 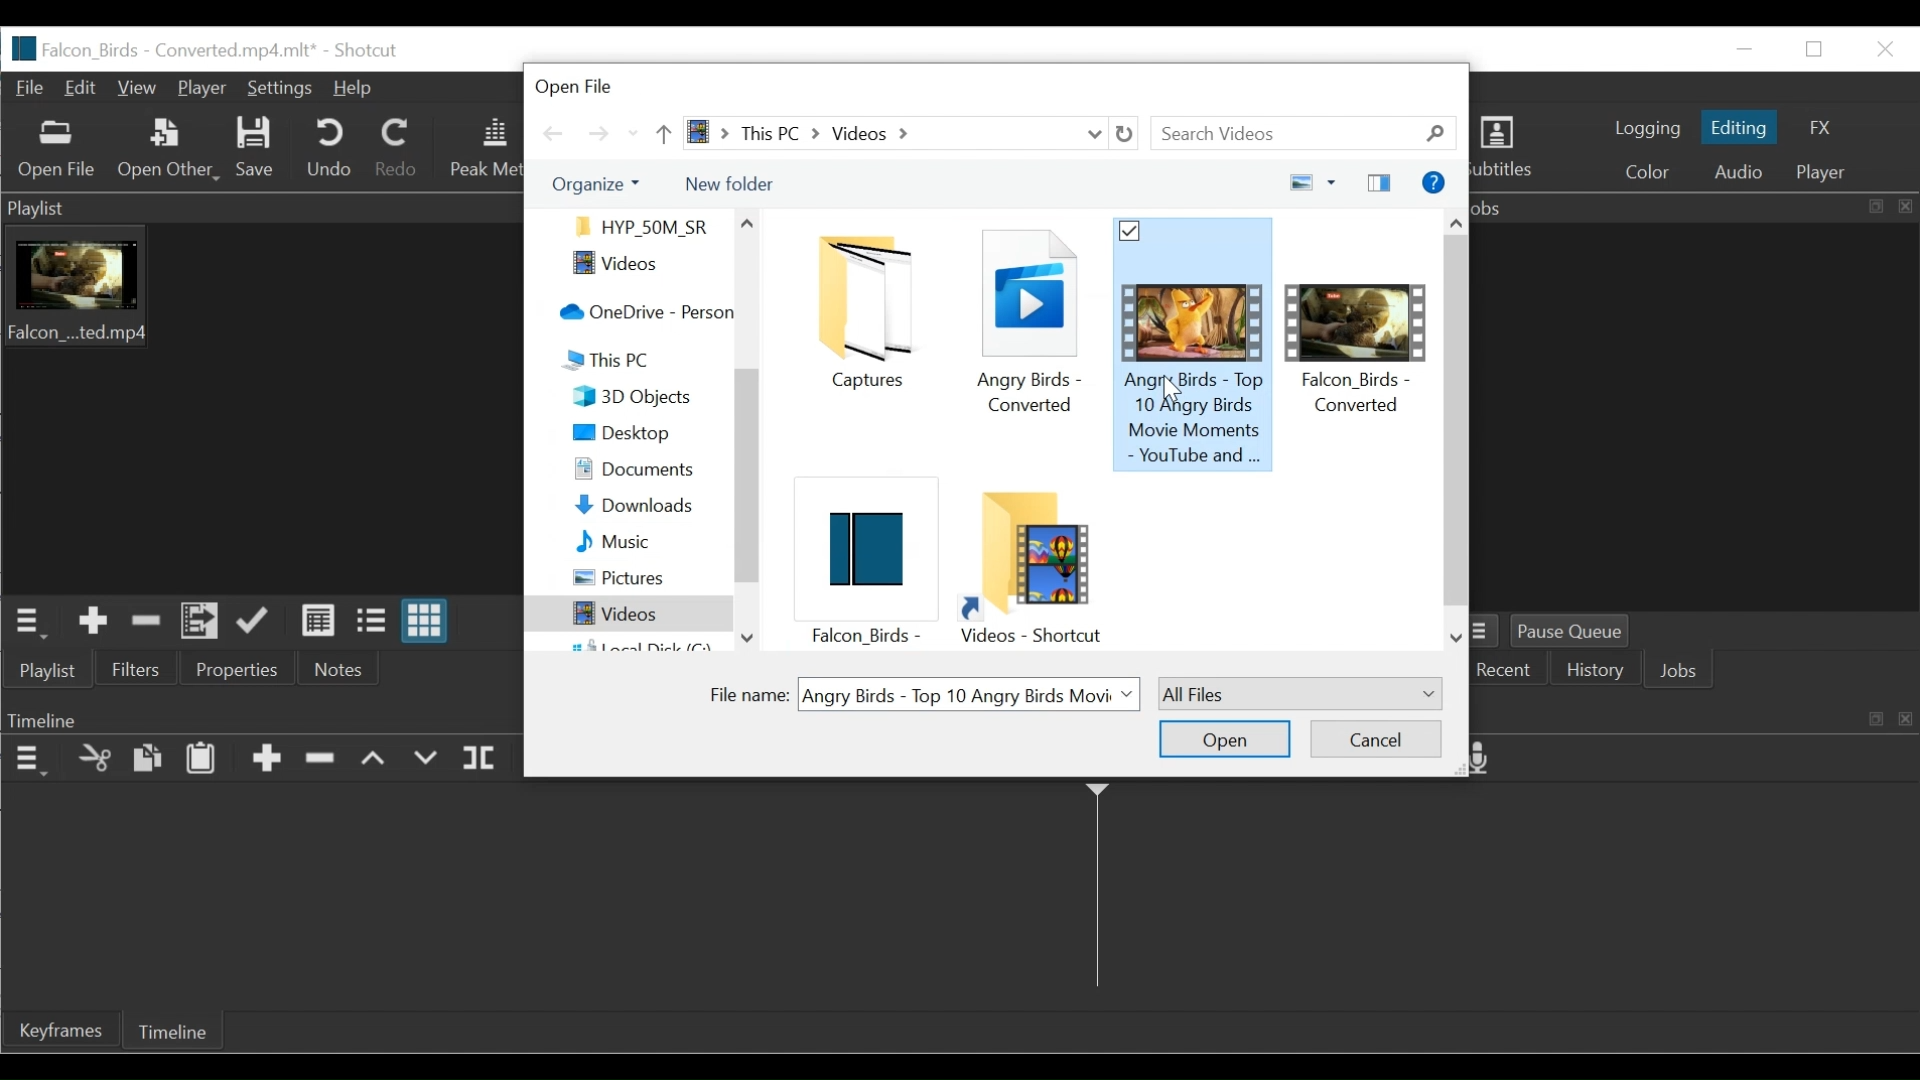 What do you see at coordinates (266, 761) in the screenshot?
I see `Append` at bounding box center [266, 761].